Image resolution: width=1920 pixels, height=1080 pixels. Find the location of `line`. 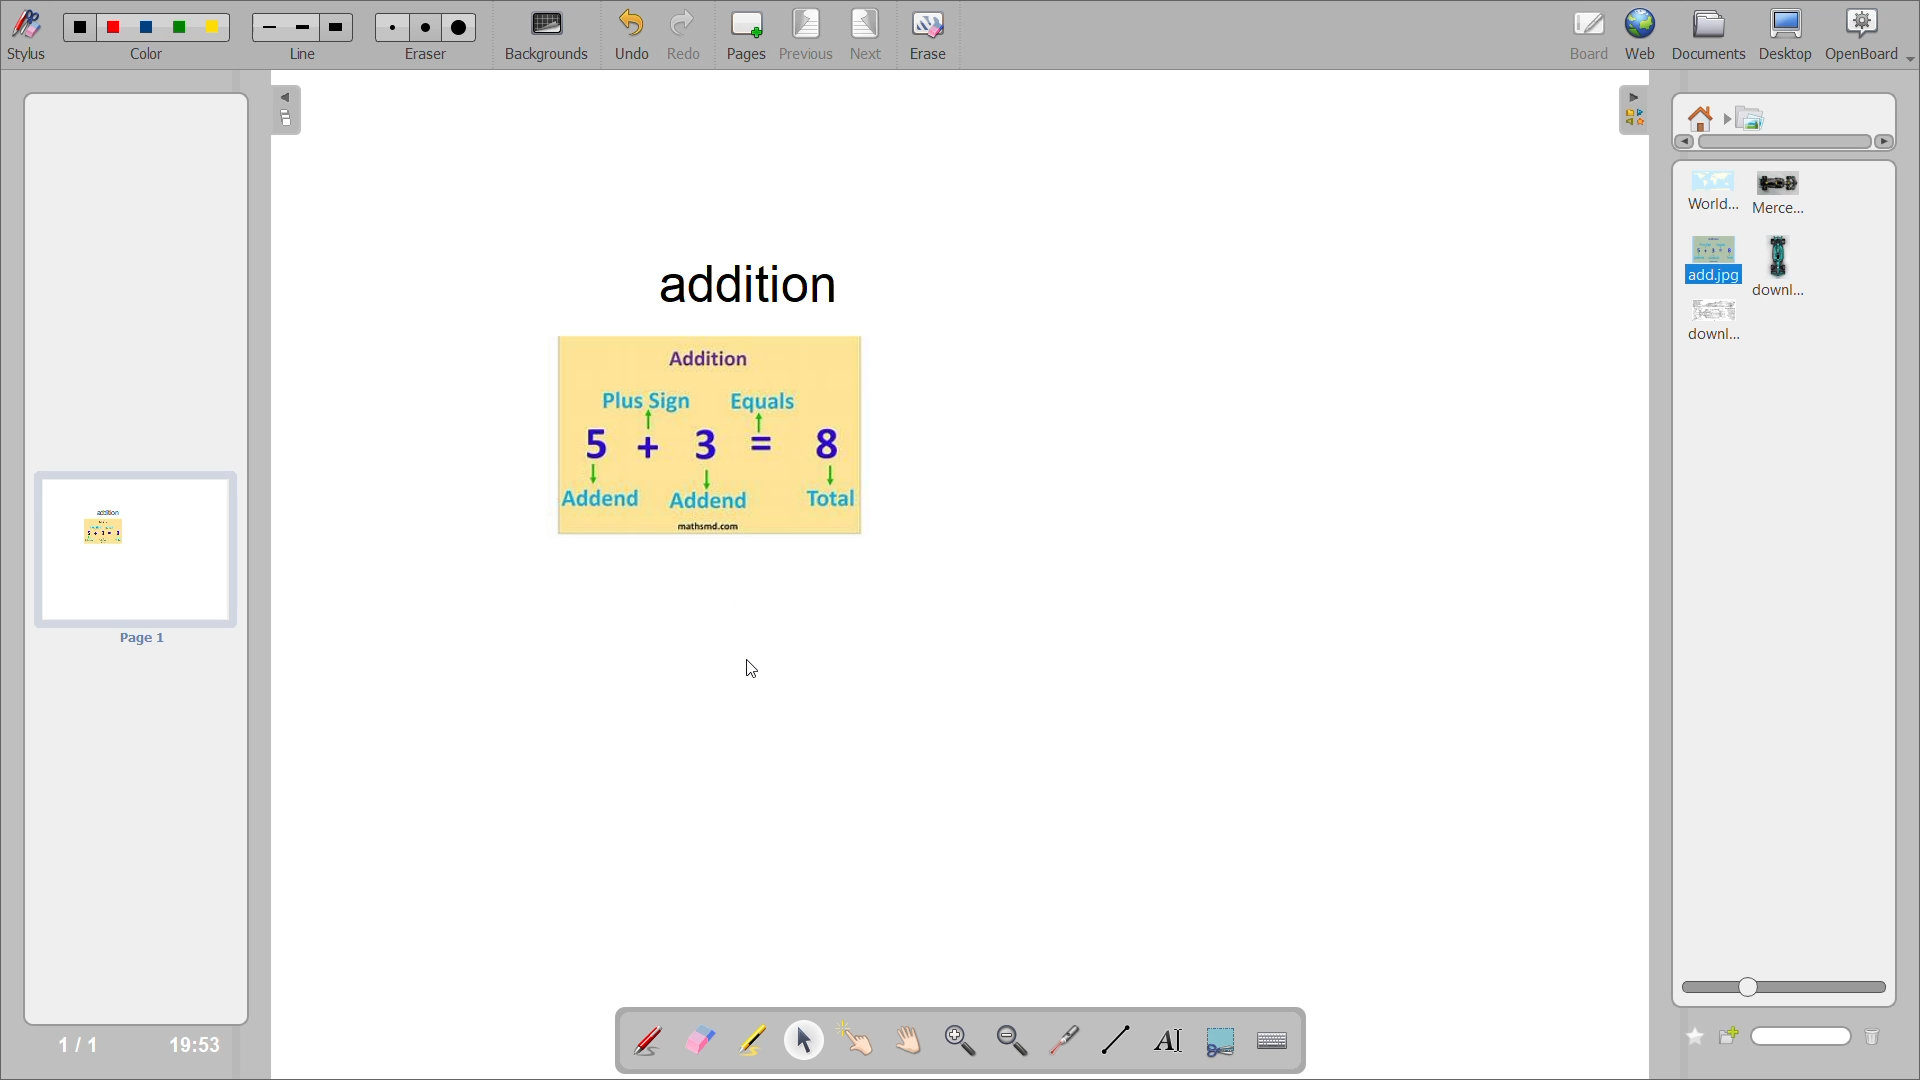

line is located at coordinates (305, 53).